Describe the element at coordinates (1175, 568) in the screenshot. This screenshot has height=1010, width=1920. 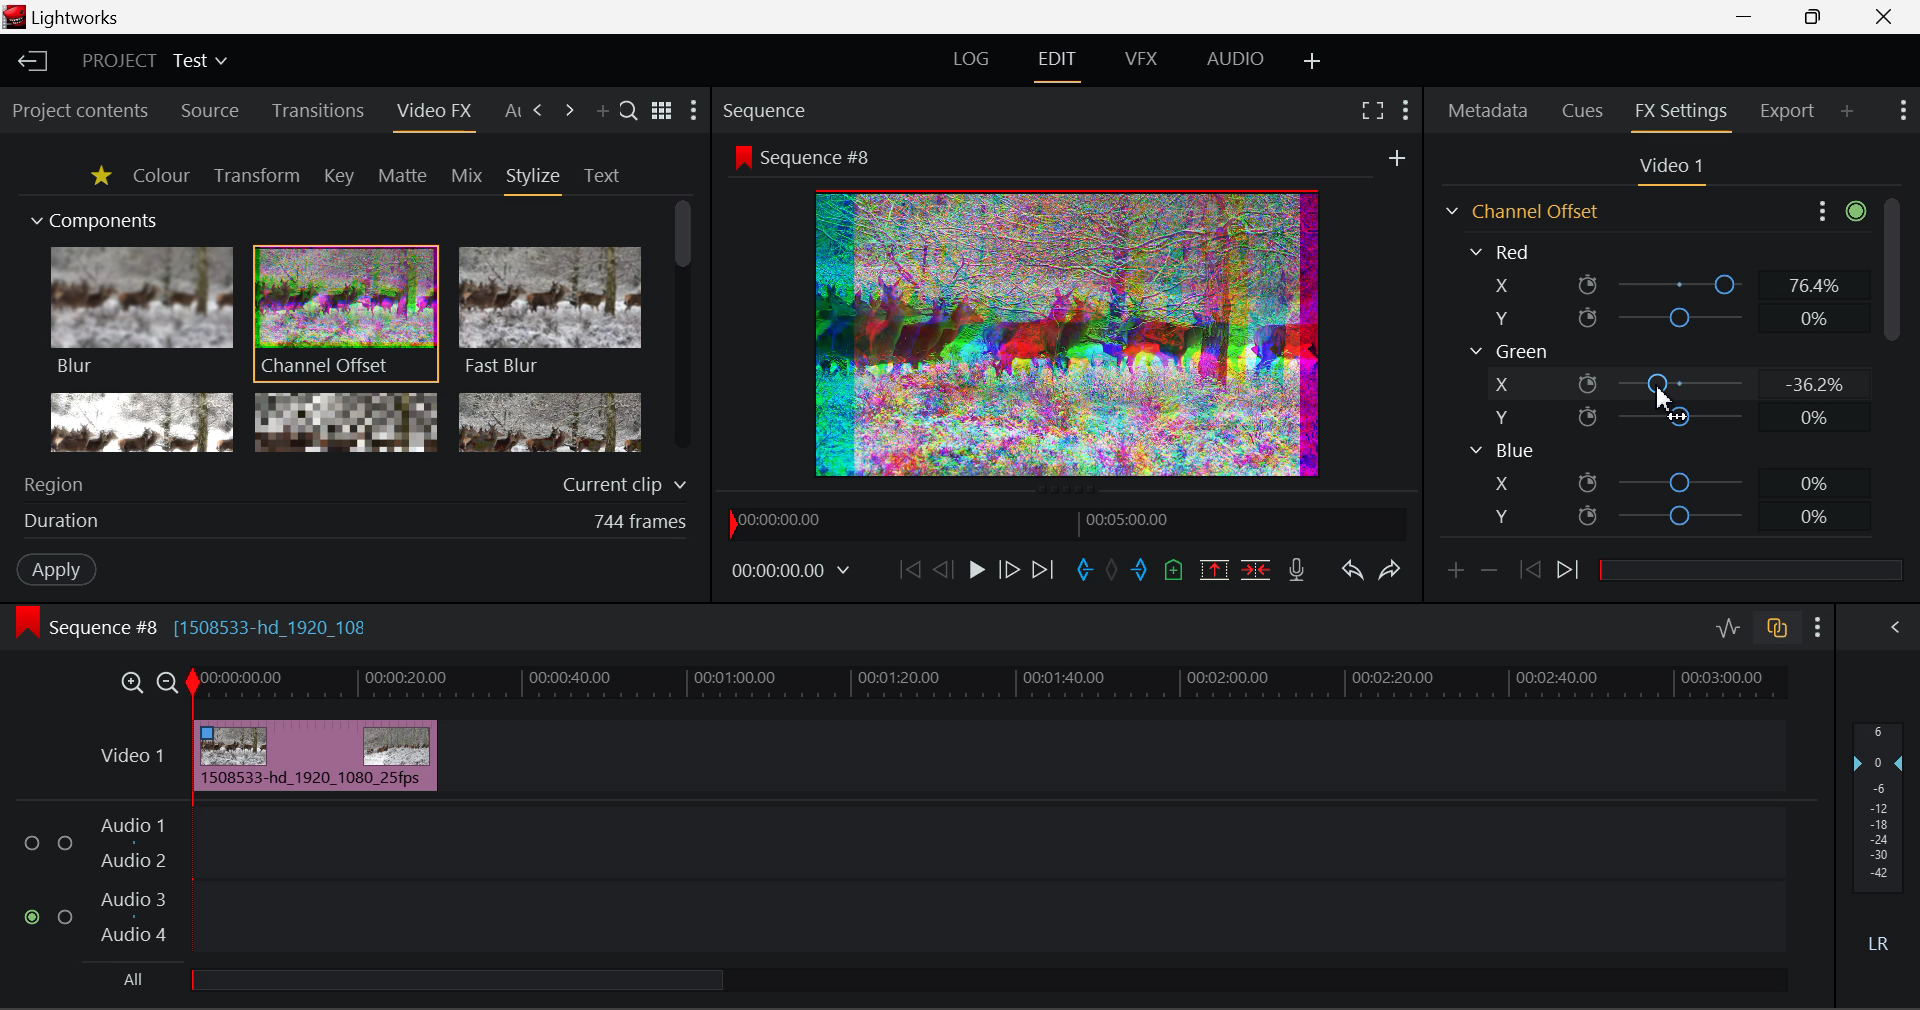
I see `Mark Cue` at that location.